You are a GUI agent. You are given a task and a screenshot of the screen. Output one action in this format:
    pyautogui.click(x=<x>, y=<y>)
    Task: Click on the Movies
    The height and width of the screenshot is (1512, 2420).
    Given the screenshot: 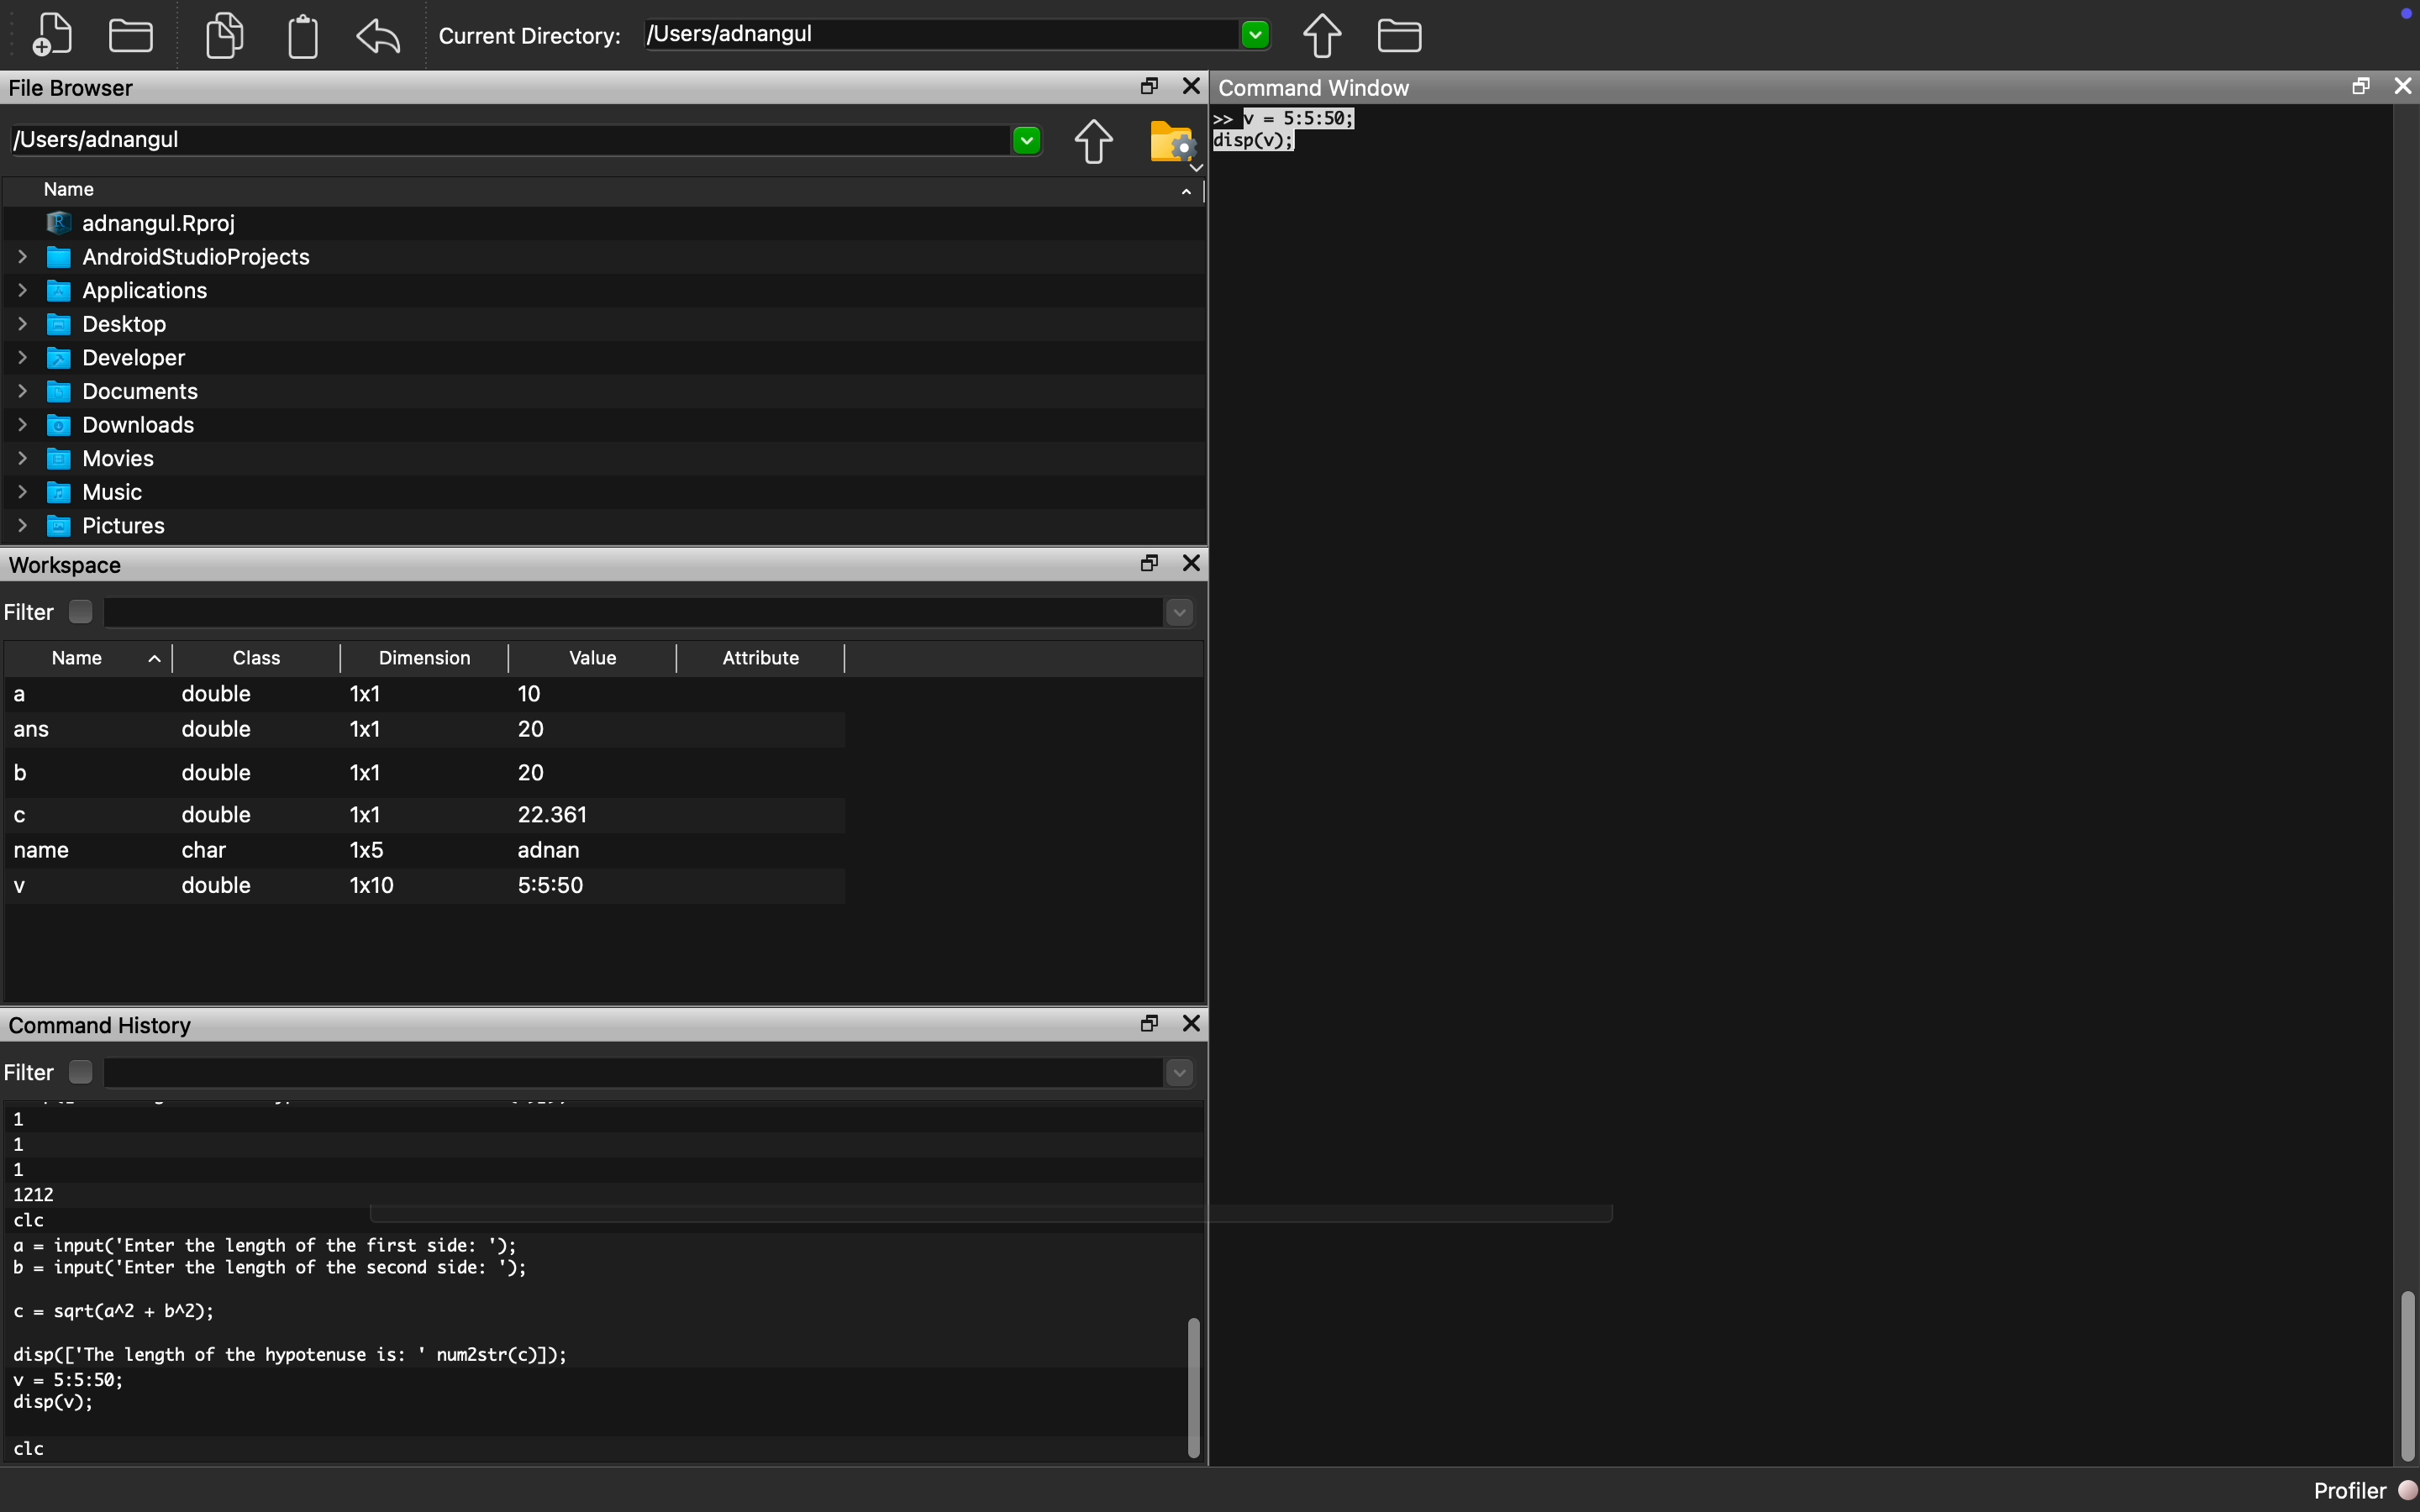 What is the action you would take?
    pyautogui.click(x=84, y=459)
    